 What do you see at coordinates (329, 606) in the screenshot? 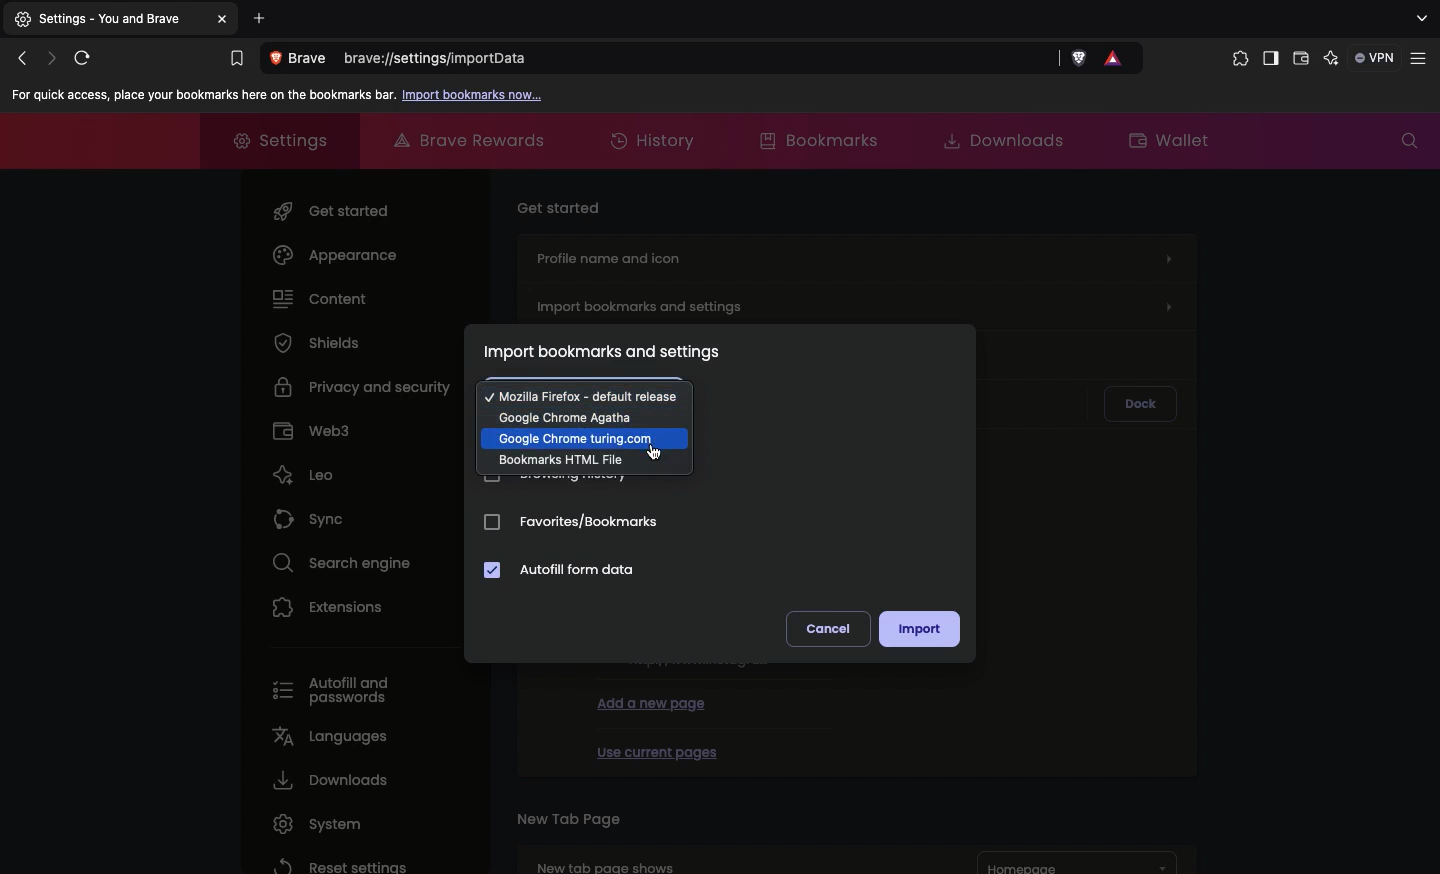
I see `Extensions` at bounding box center [329, 606].